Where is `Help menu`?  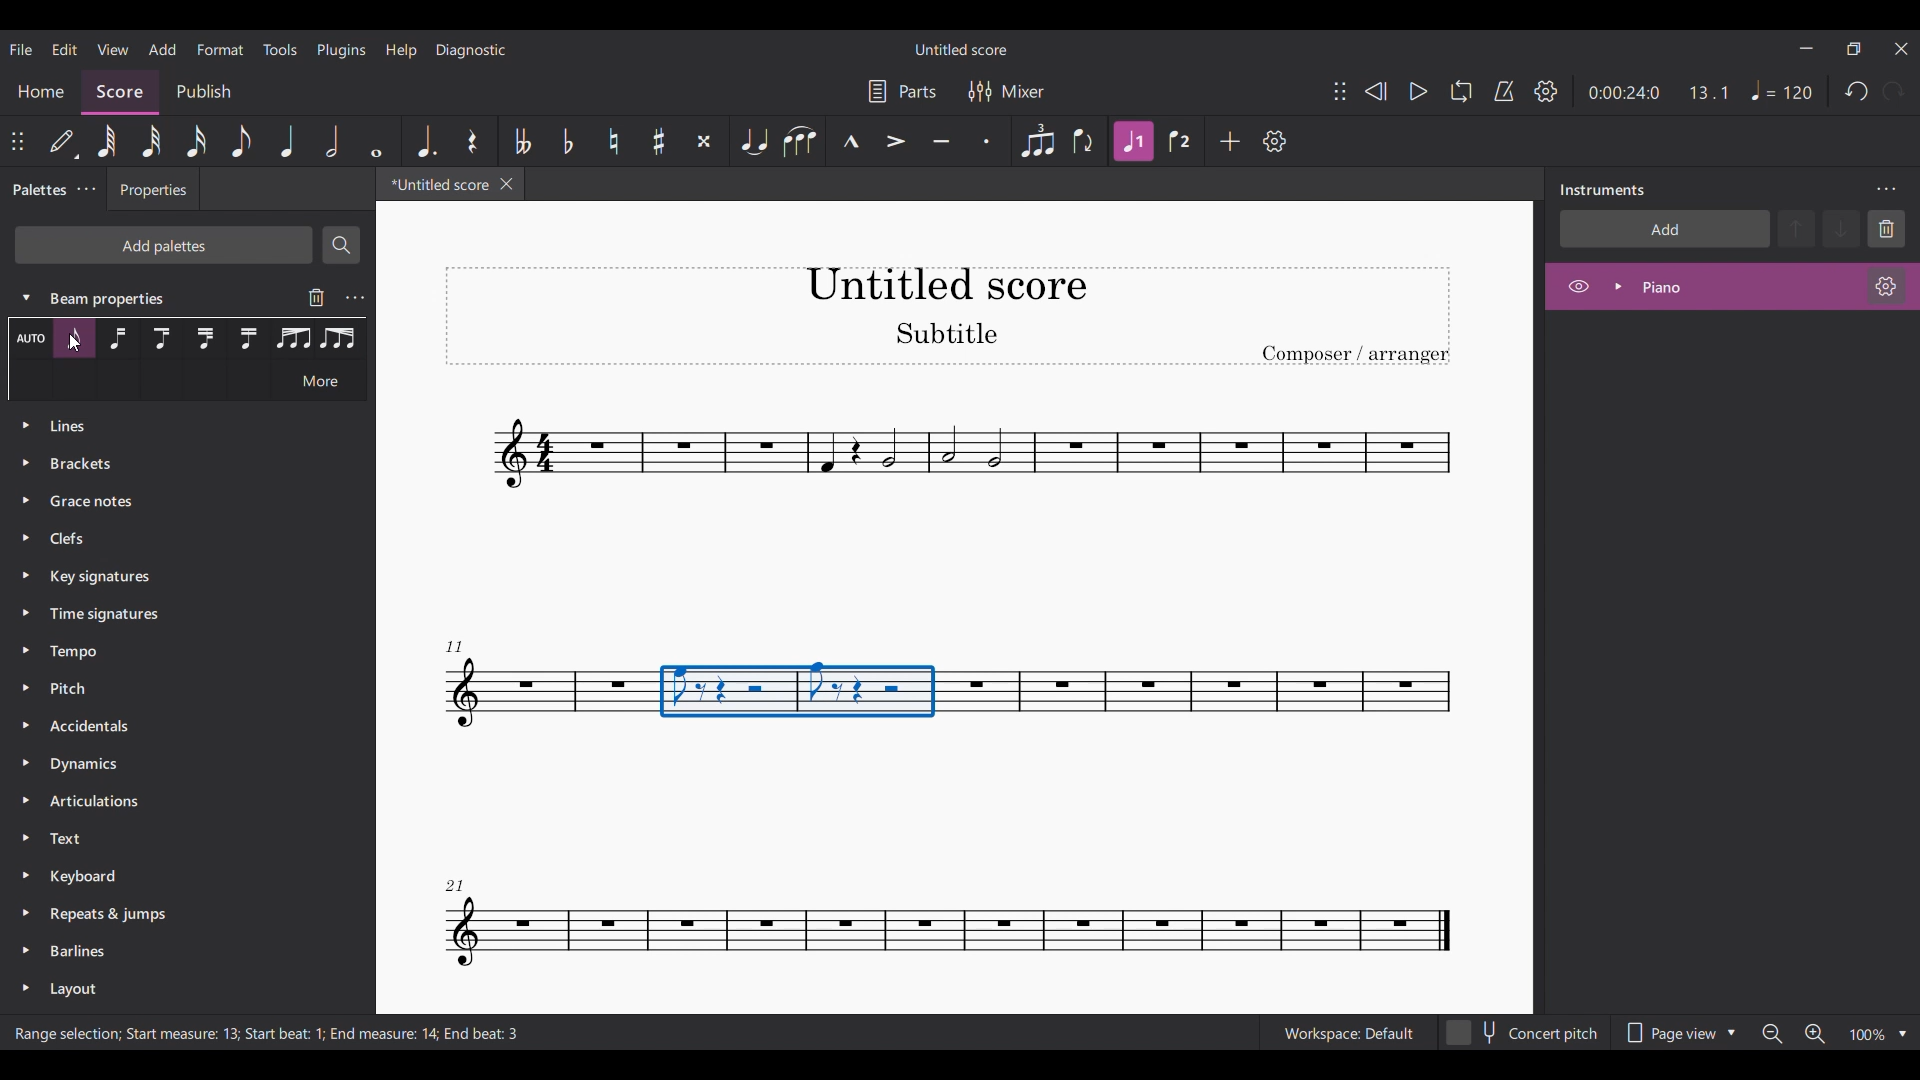 Help menu is located at coordinates (401, 51).